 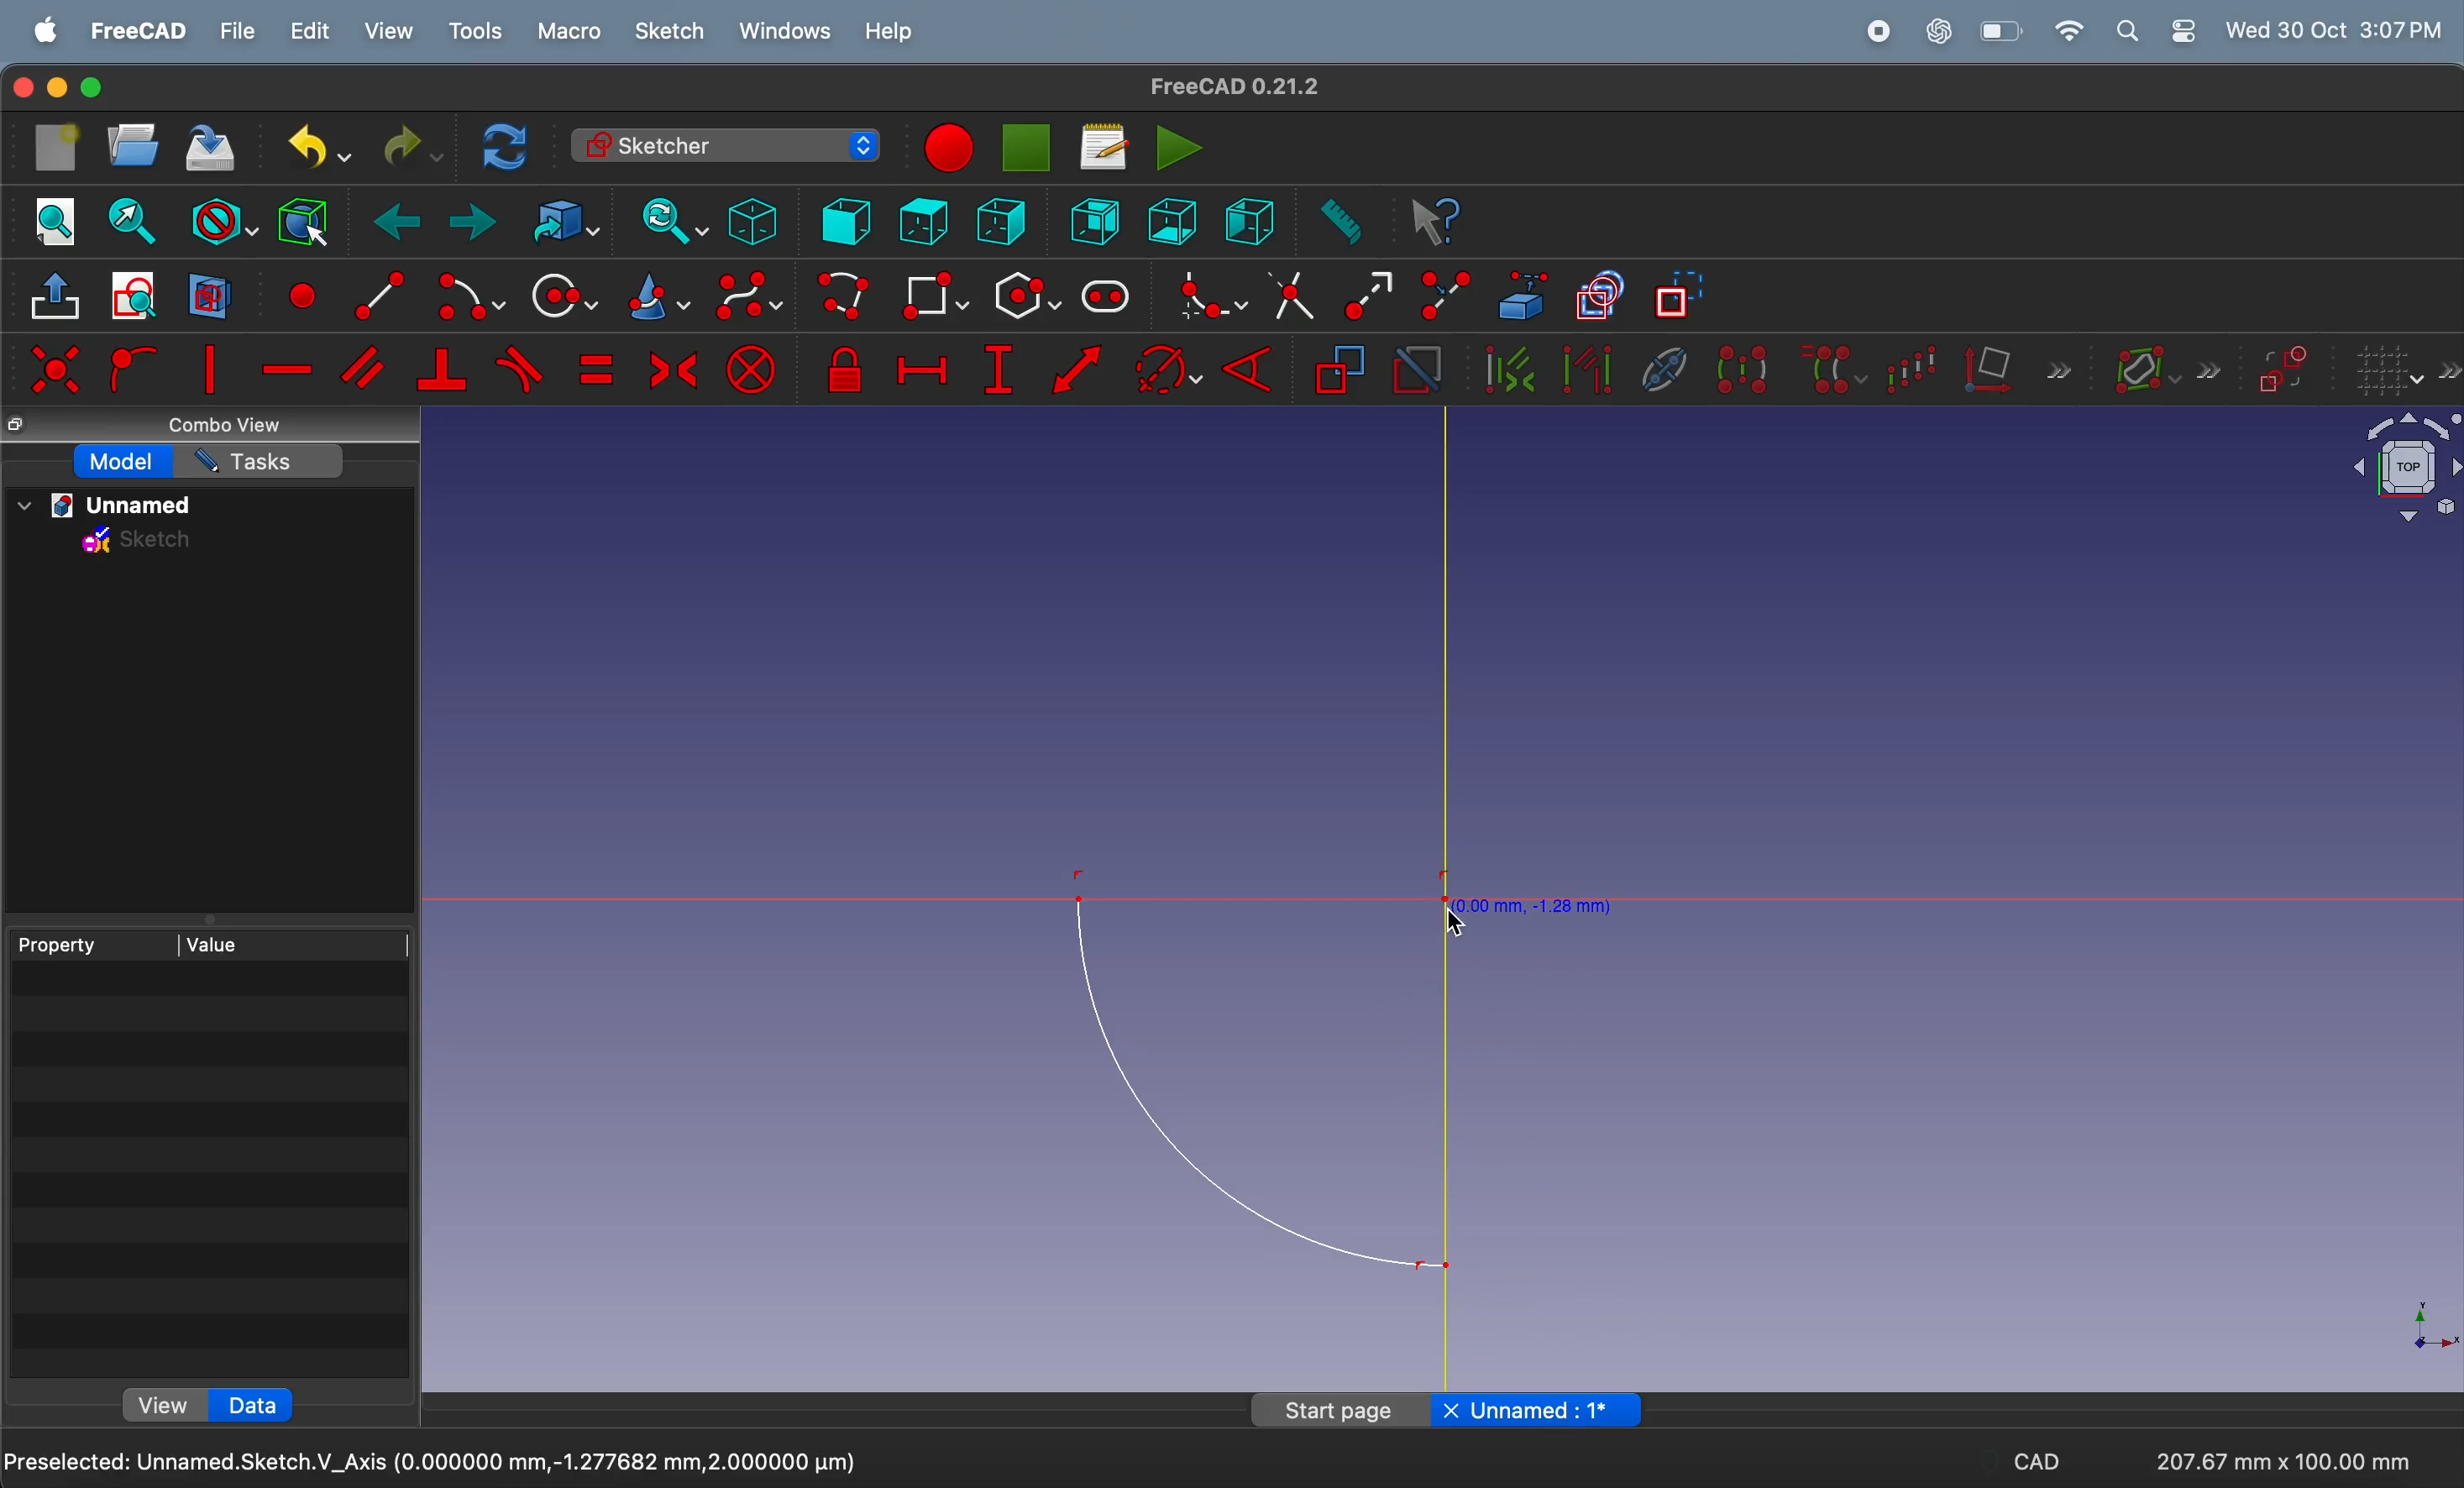 What do you see at coordinates (130, 221) in the screenshot?
I see `fit section` at bounding box center [130, 221].